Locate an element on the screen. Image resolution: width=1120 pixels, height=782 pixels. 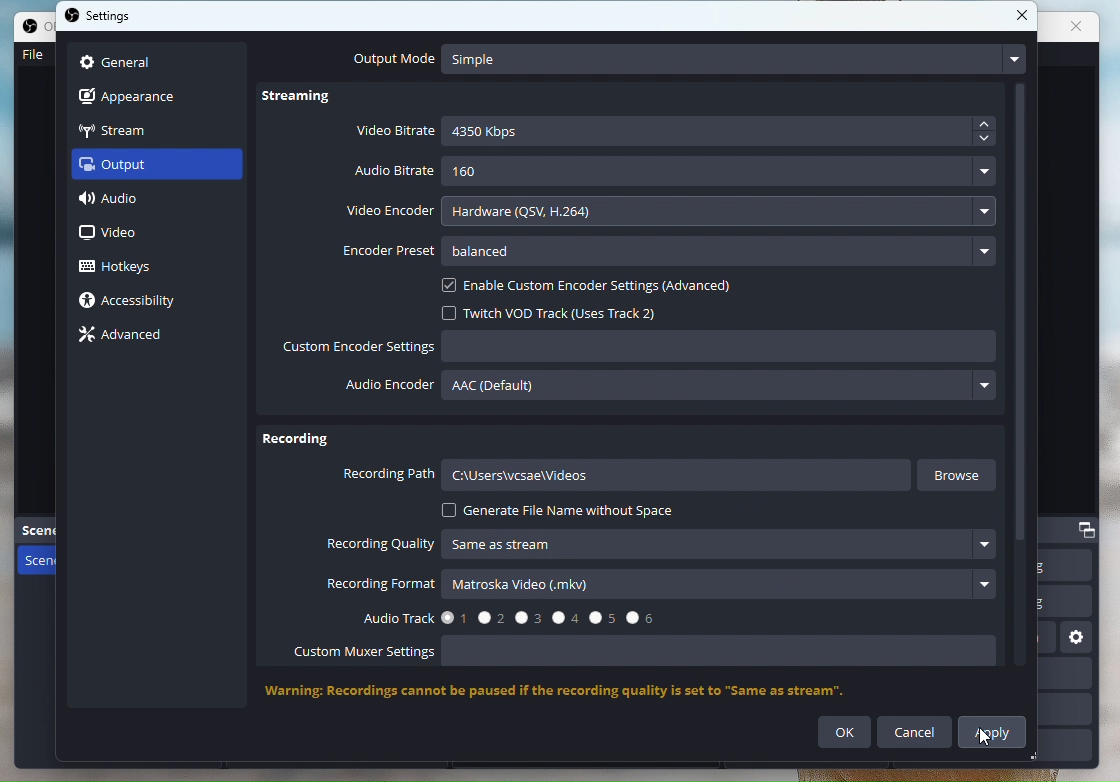
Stream is located at coordinates (136, 129).